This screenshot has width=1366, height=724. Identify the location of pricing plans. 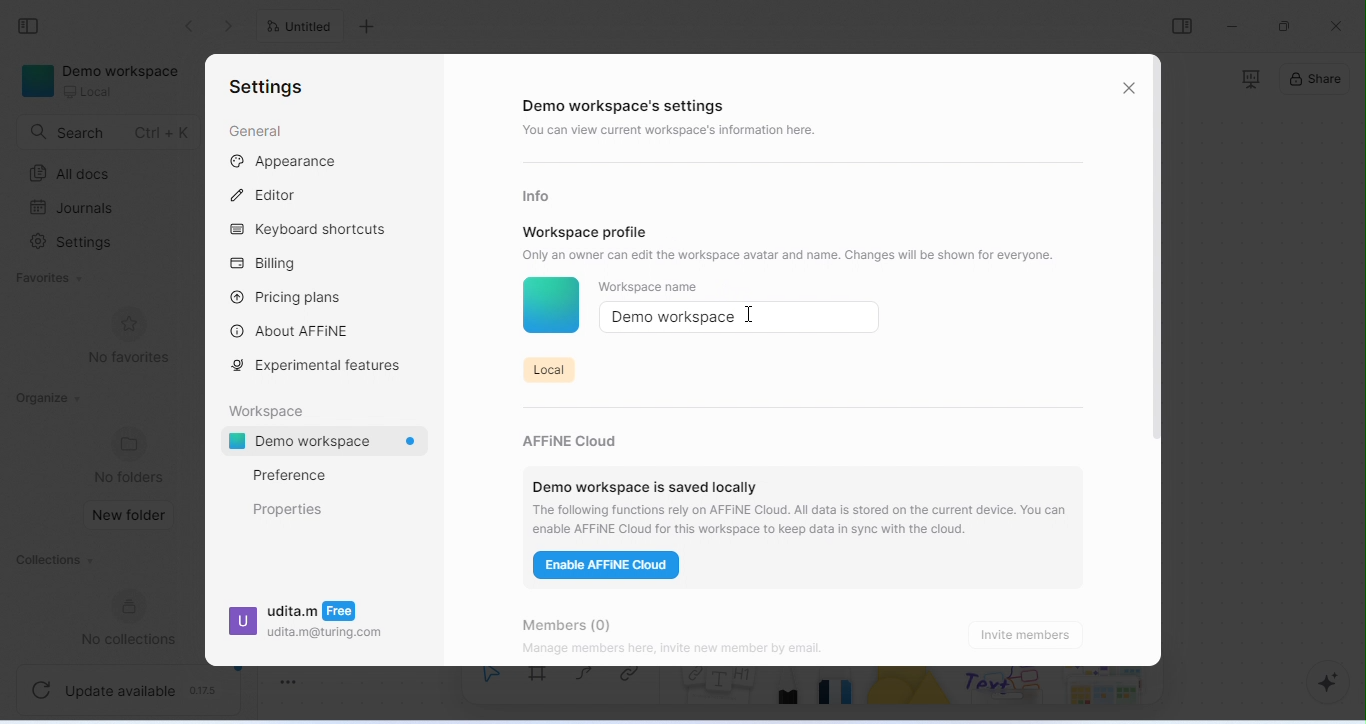
(287, 296).